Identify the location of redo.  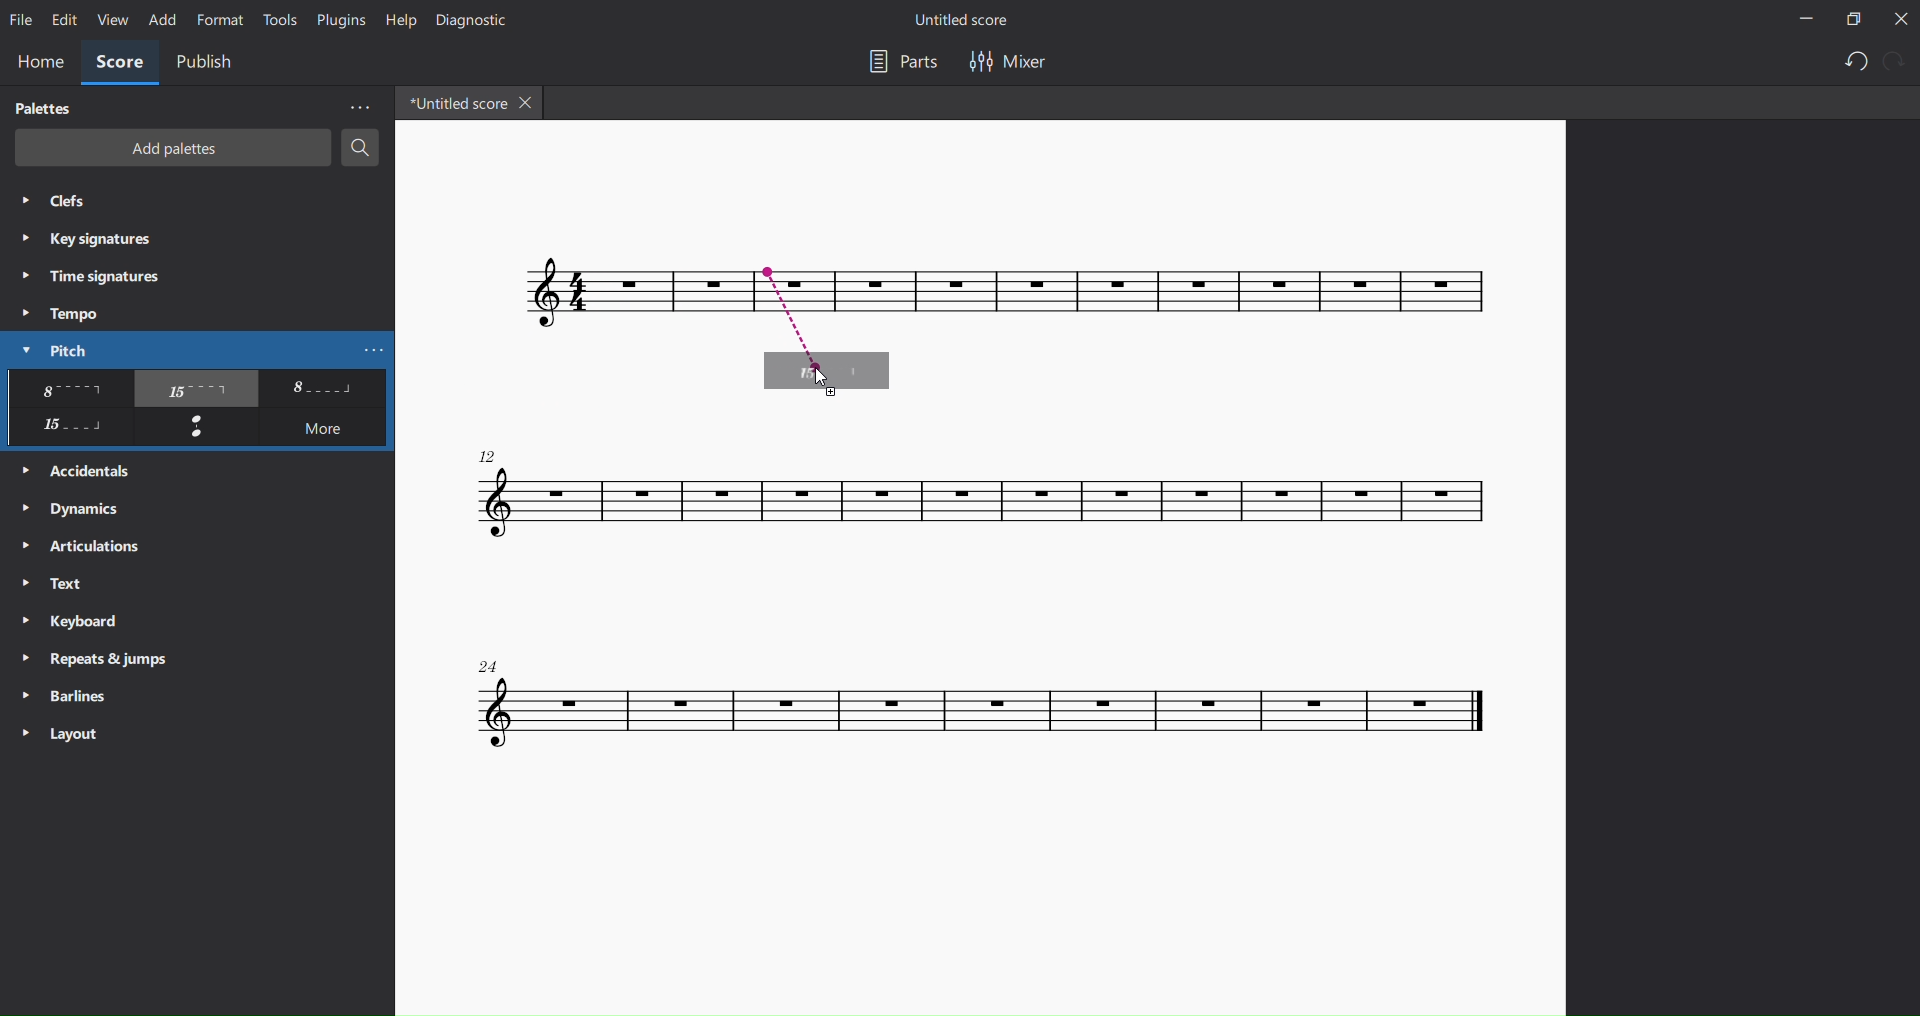
(1897, 60).